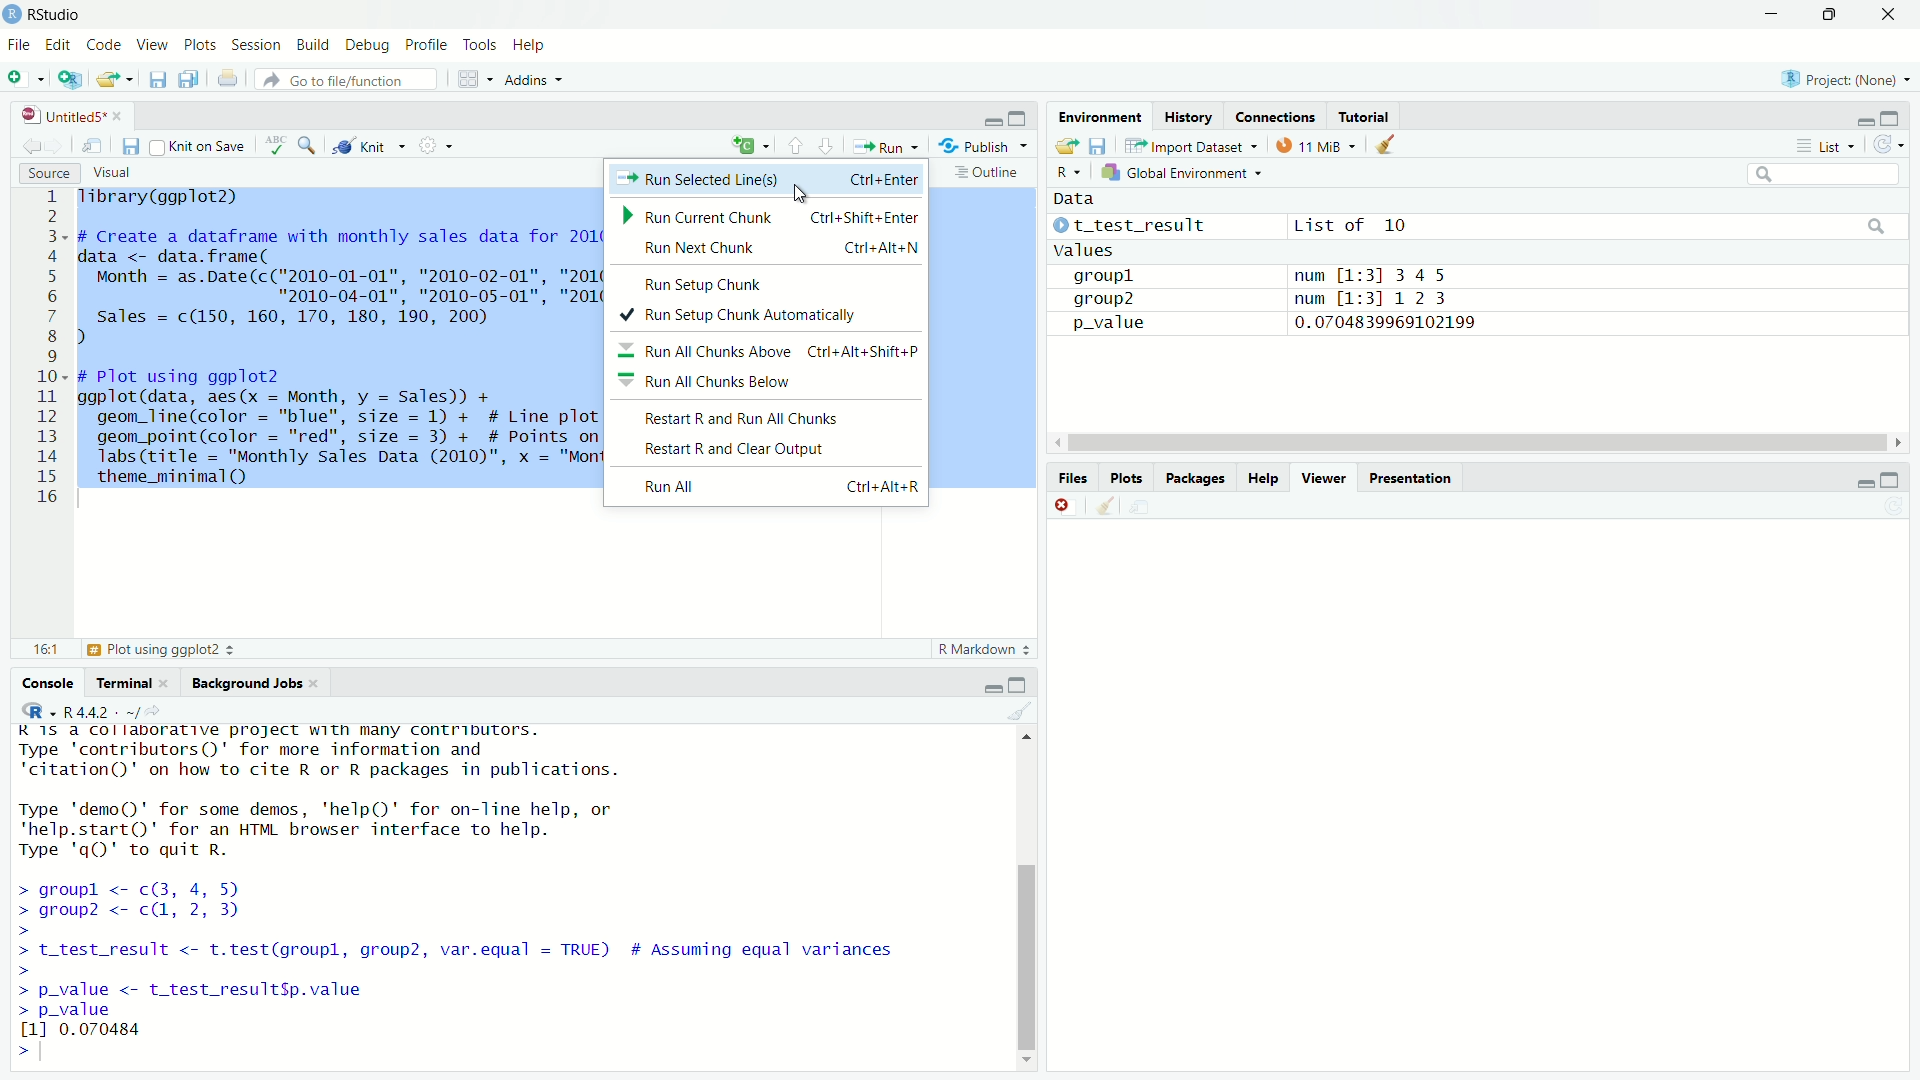 The height and width of the screenshot is (1080, 1920). I want to click on R, so click(1061, 170).